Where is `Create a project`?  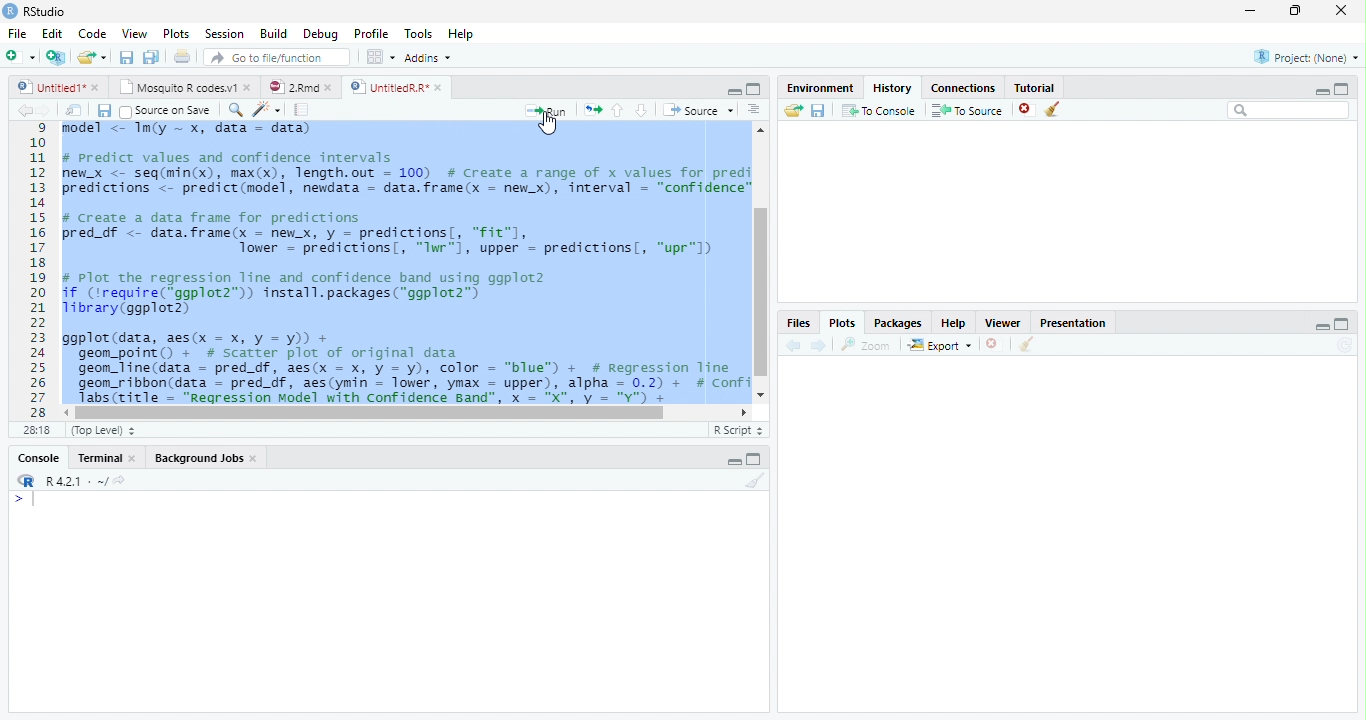
Create a project is located at coordinates (55, 57).